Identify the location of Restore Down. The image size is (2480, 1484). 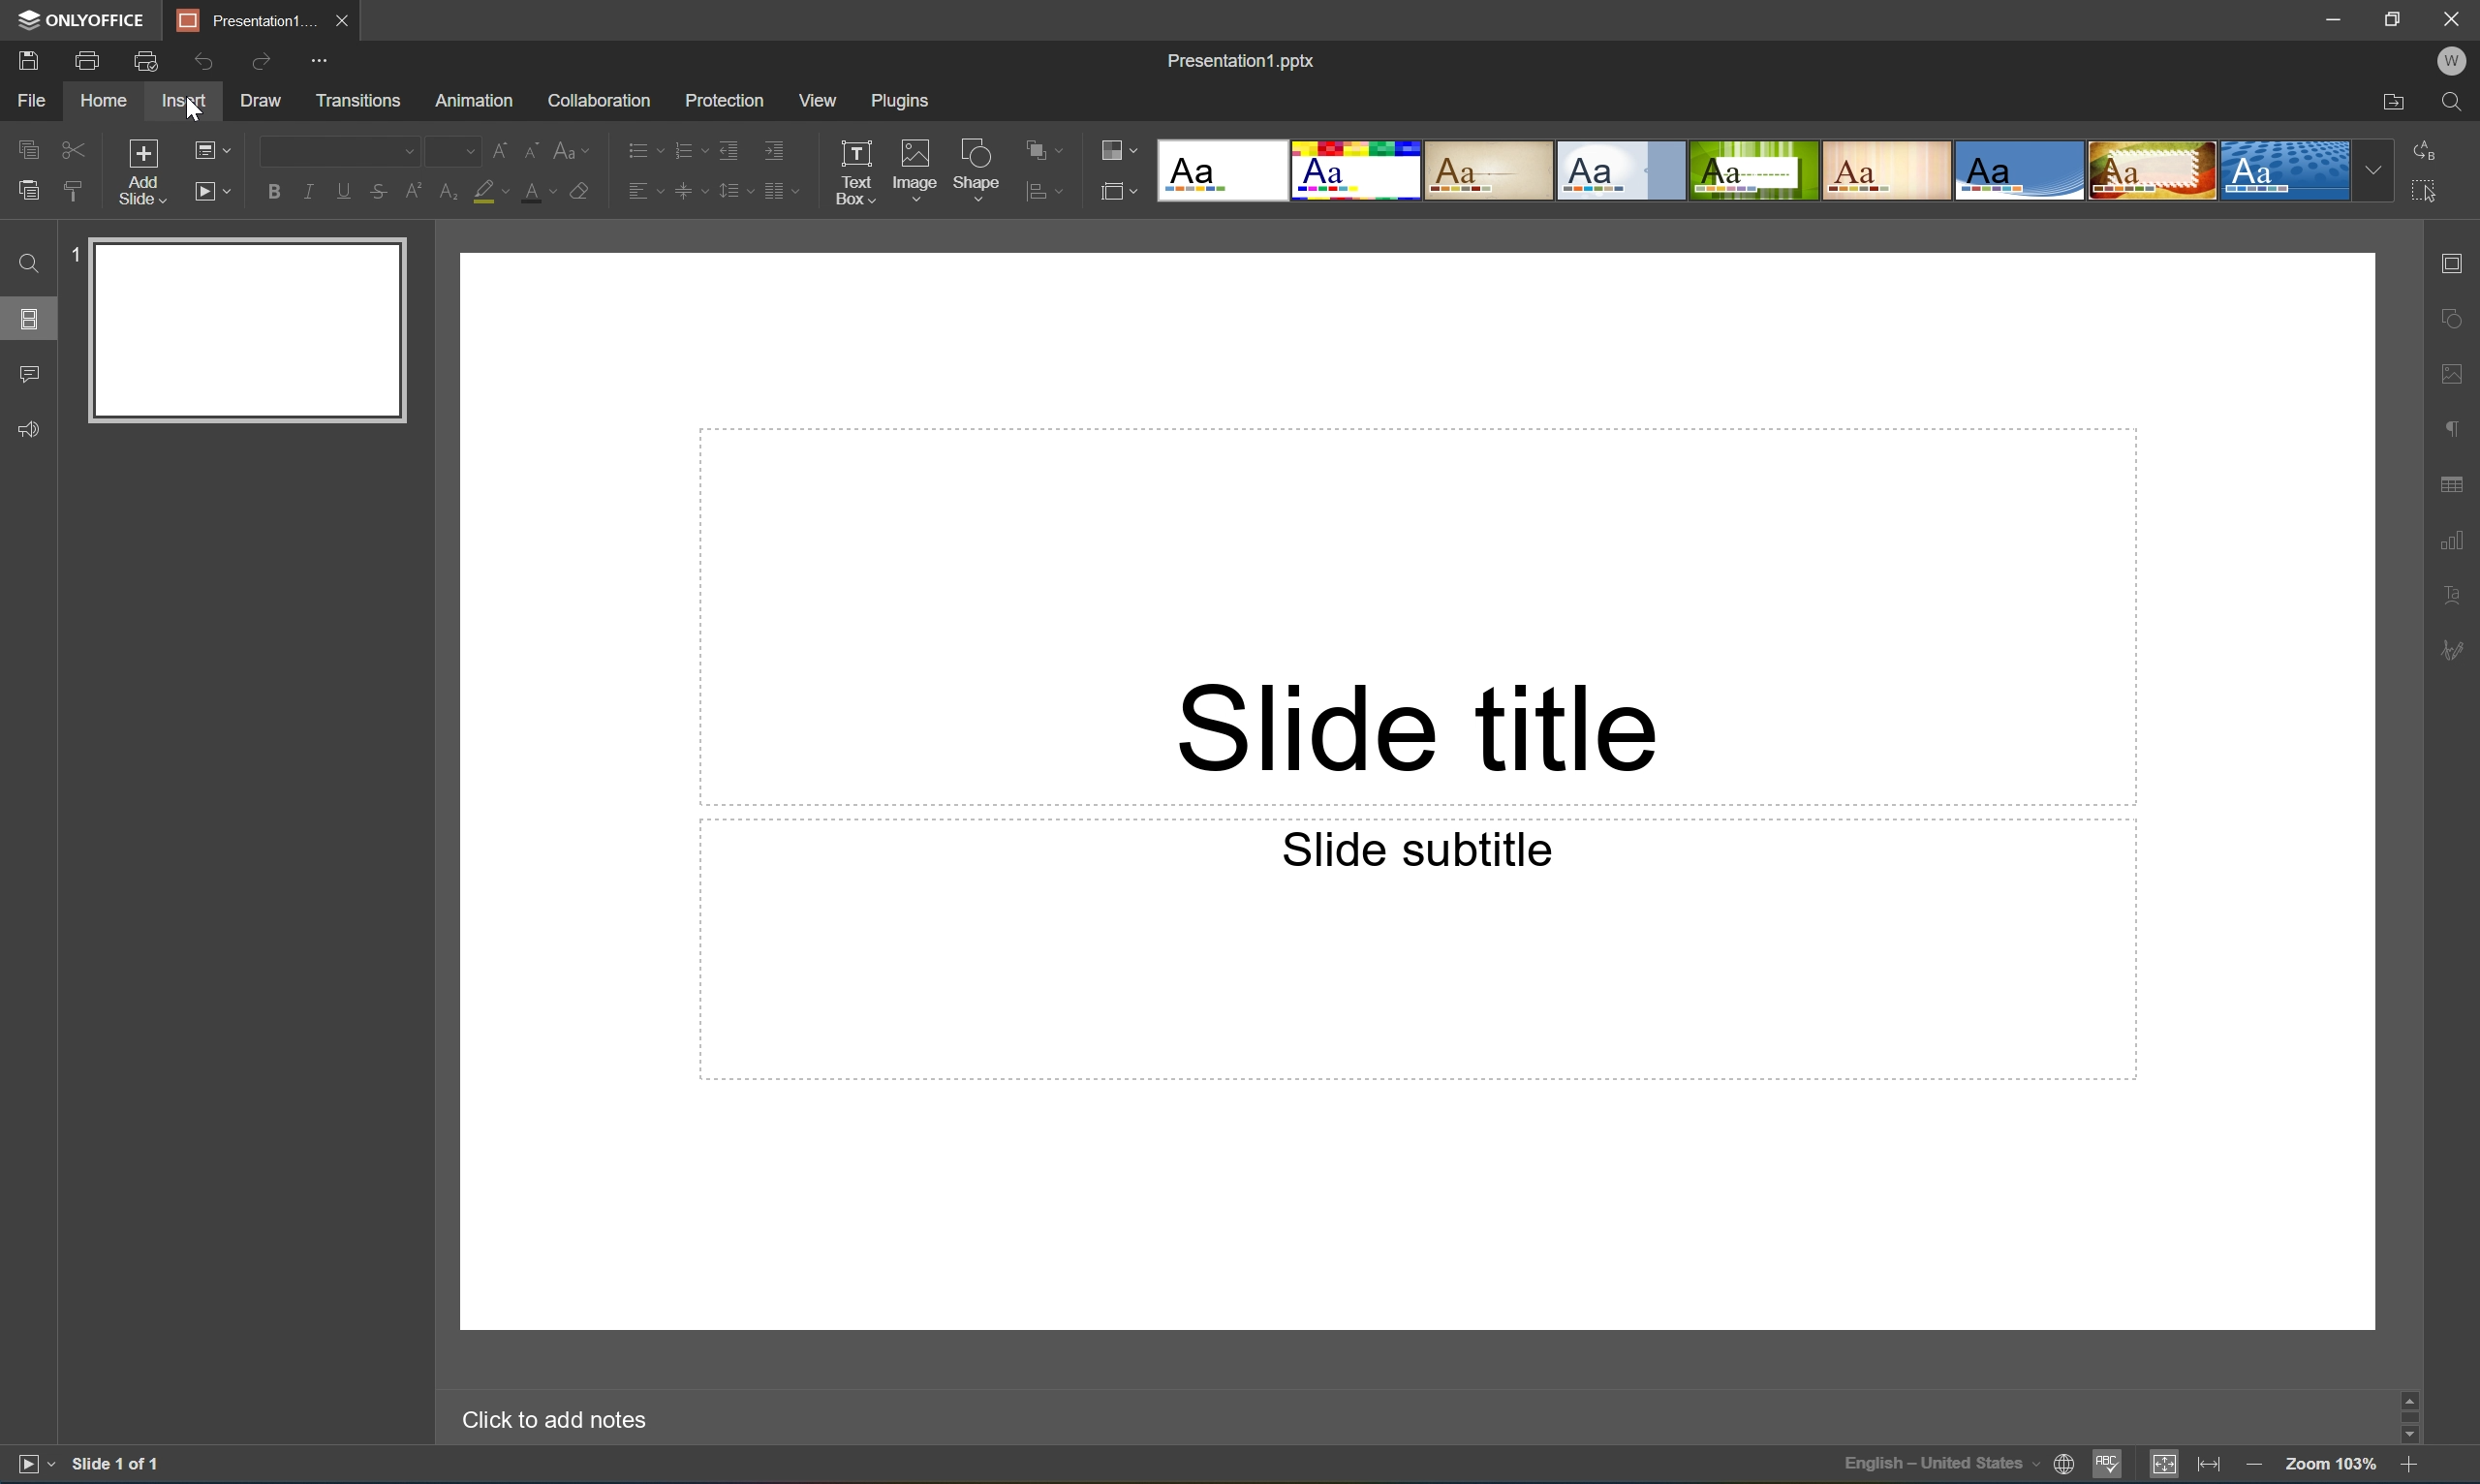
(2395, 15).